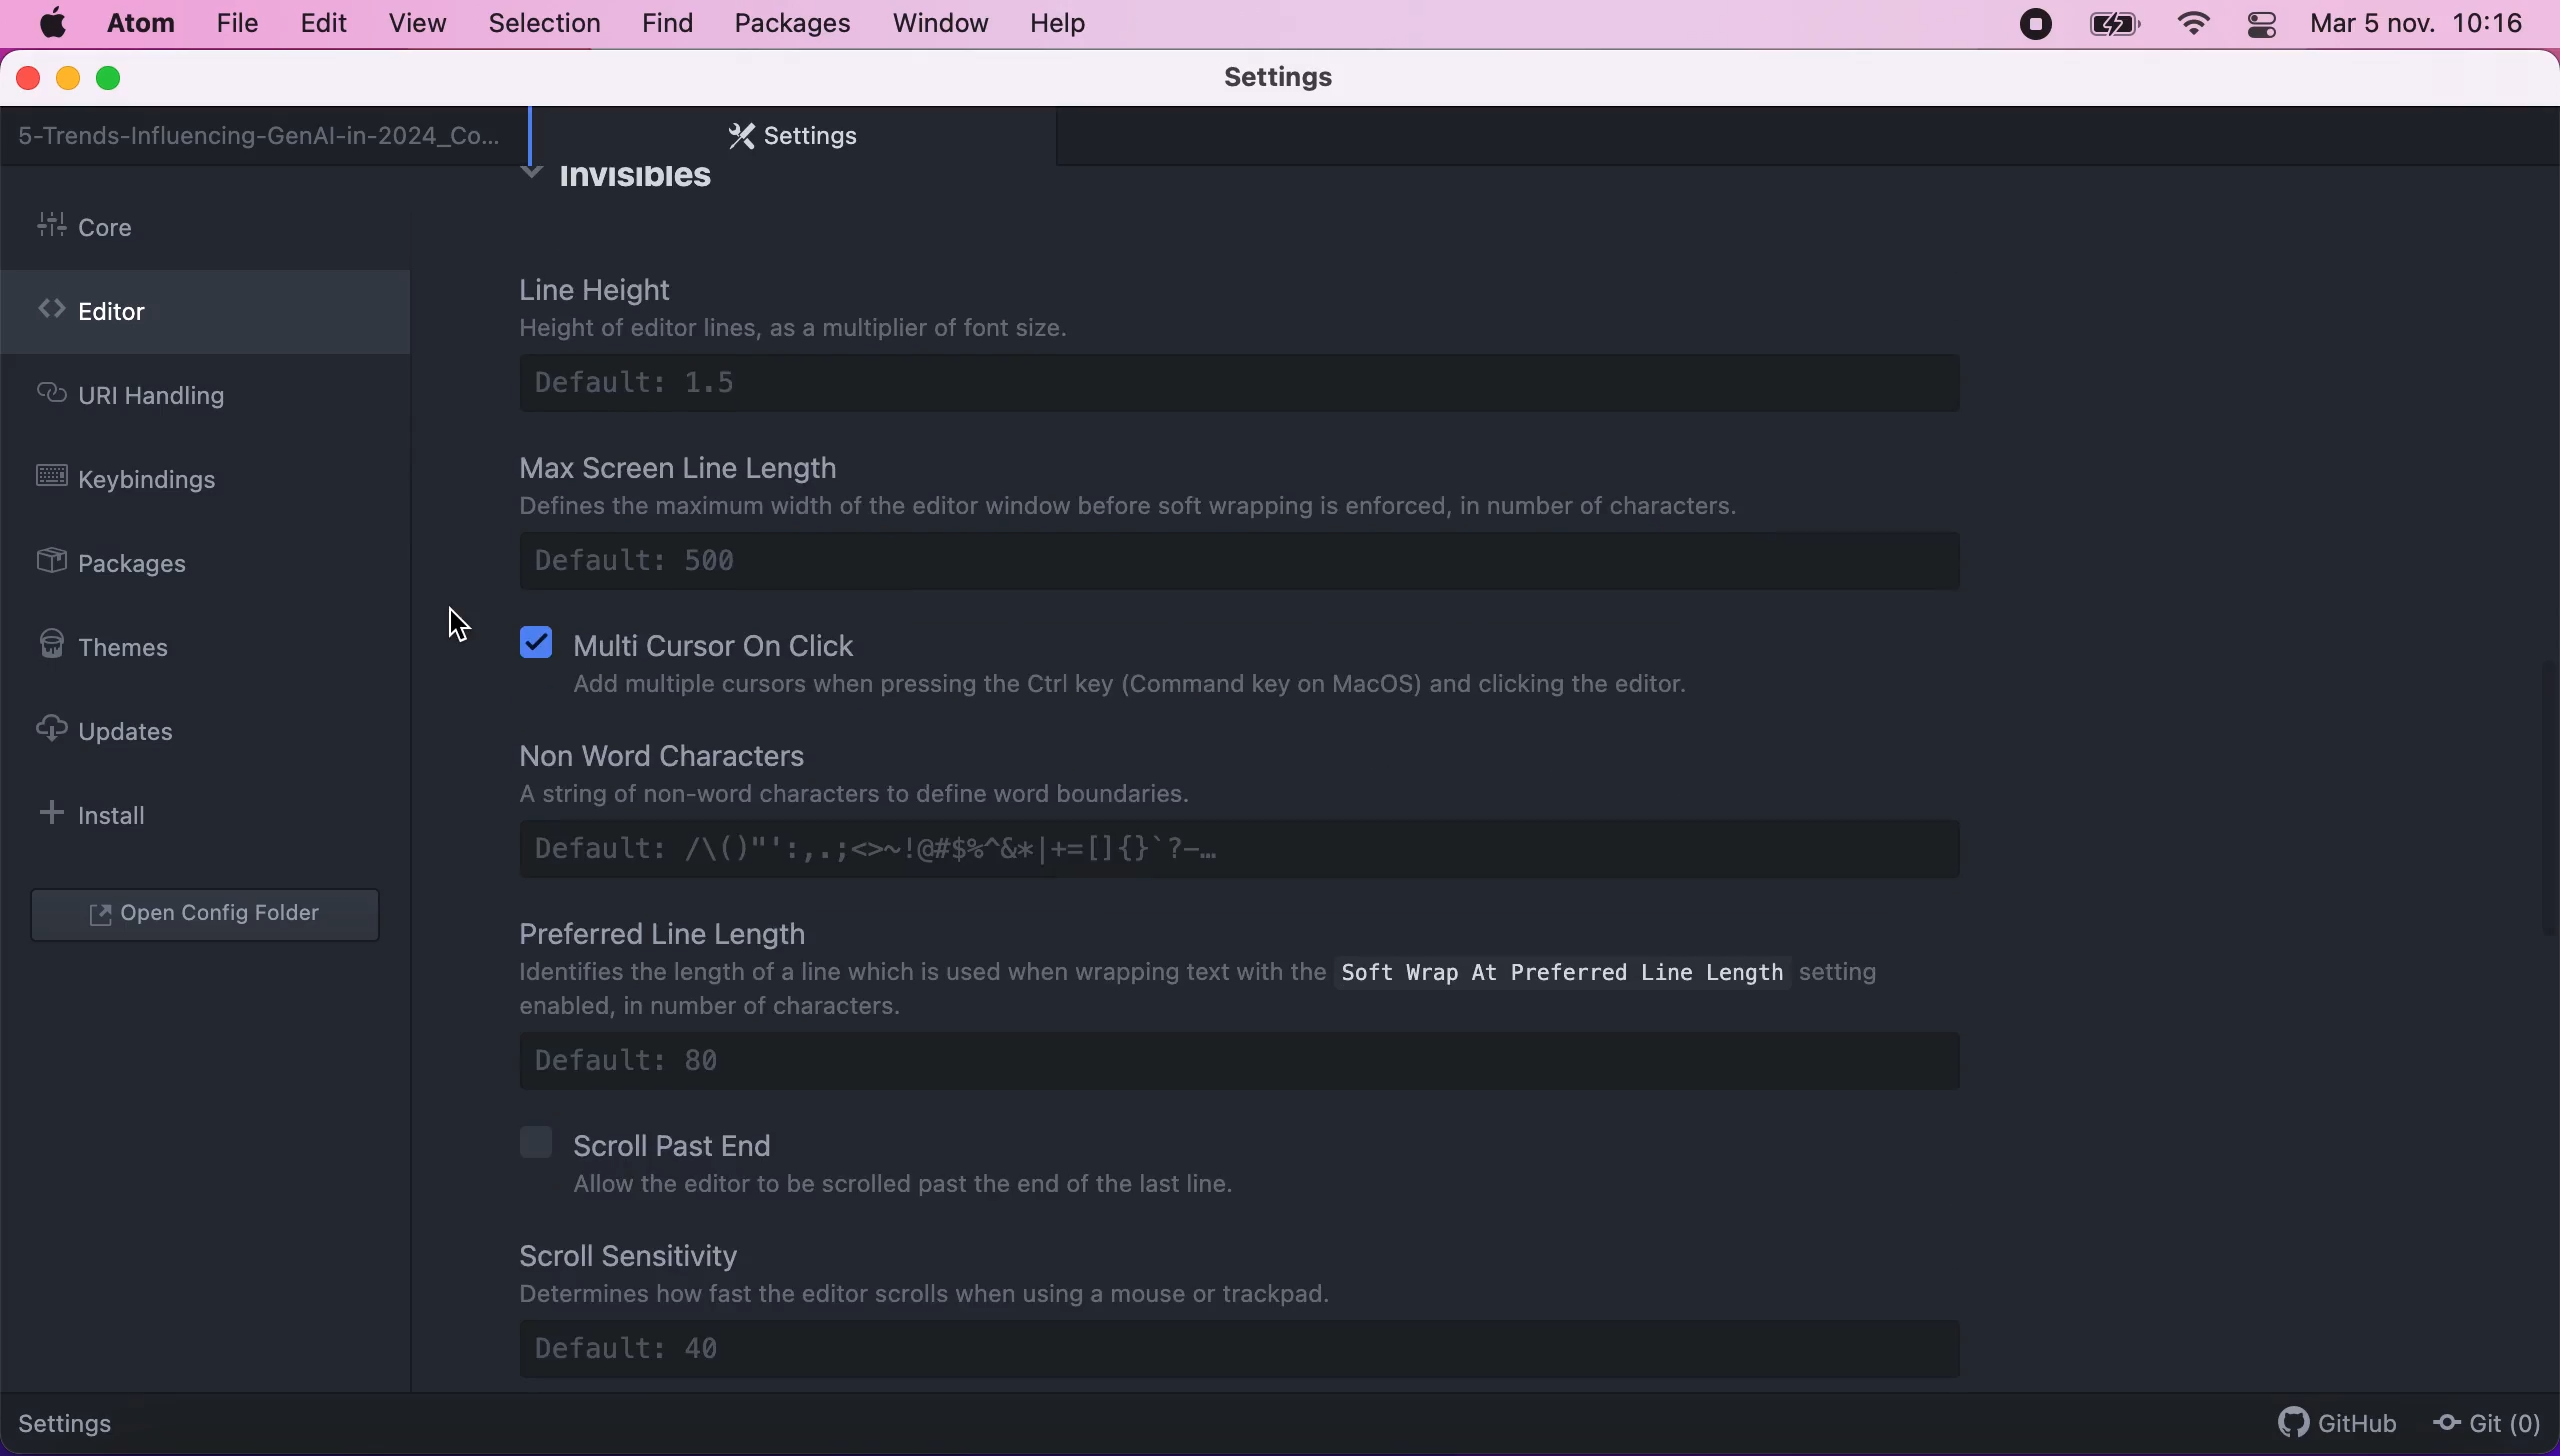 The height and width of the screenshot is (1456, 2560). I want to click on atom, so click(139, 23).